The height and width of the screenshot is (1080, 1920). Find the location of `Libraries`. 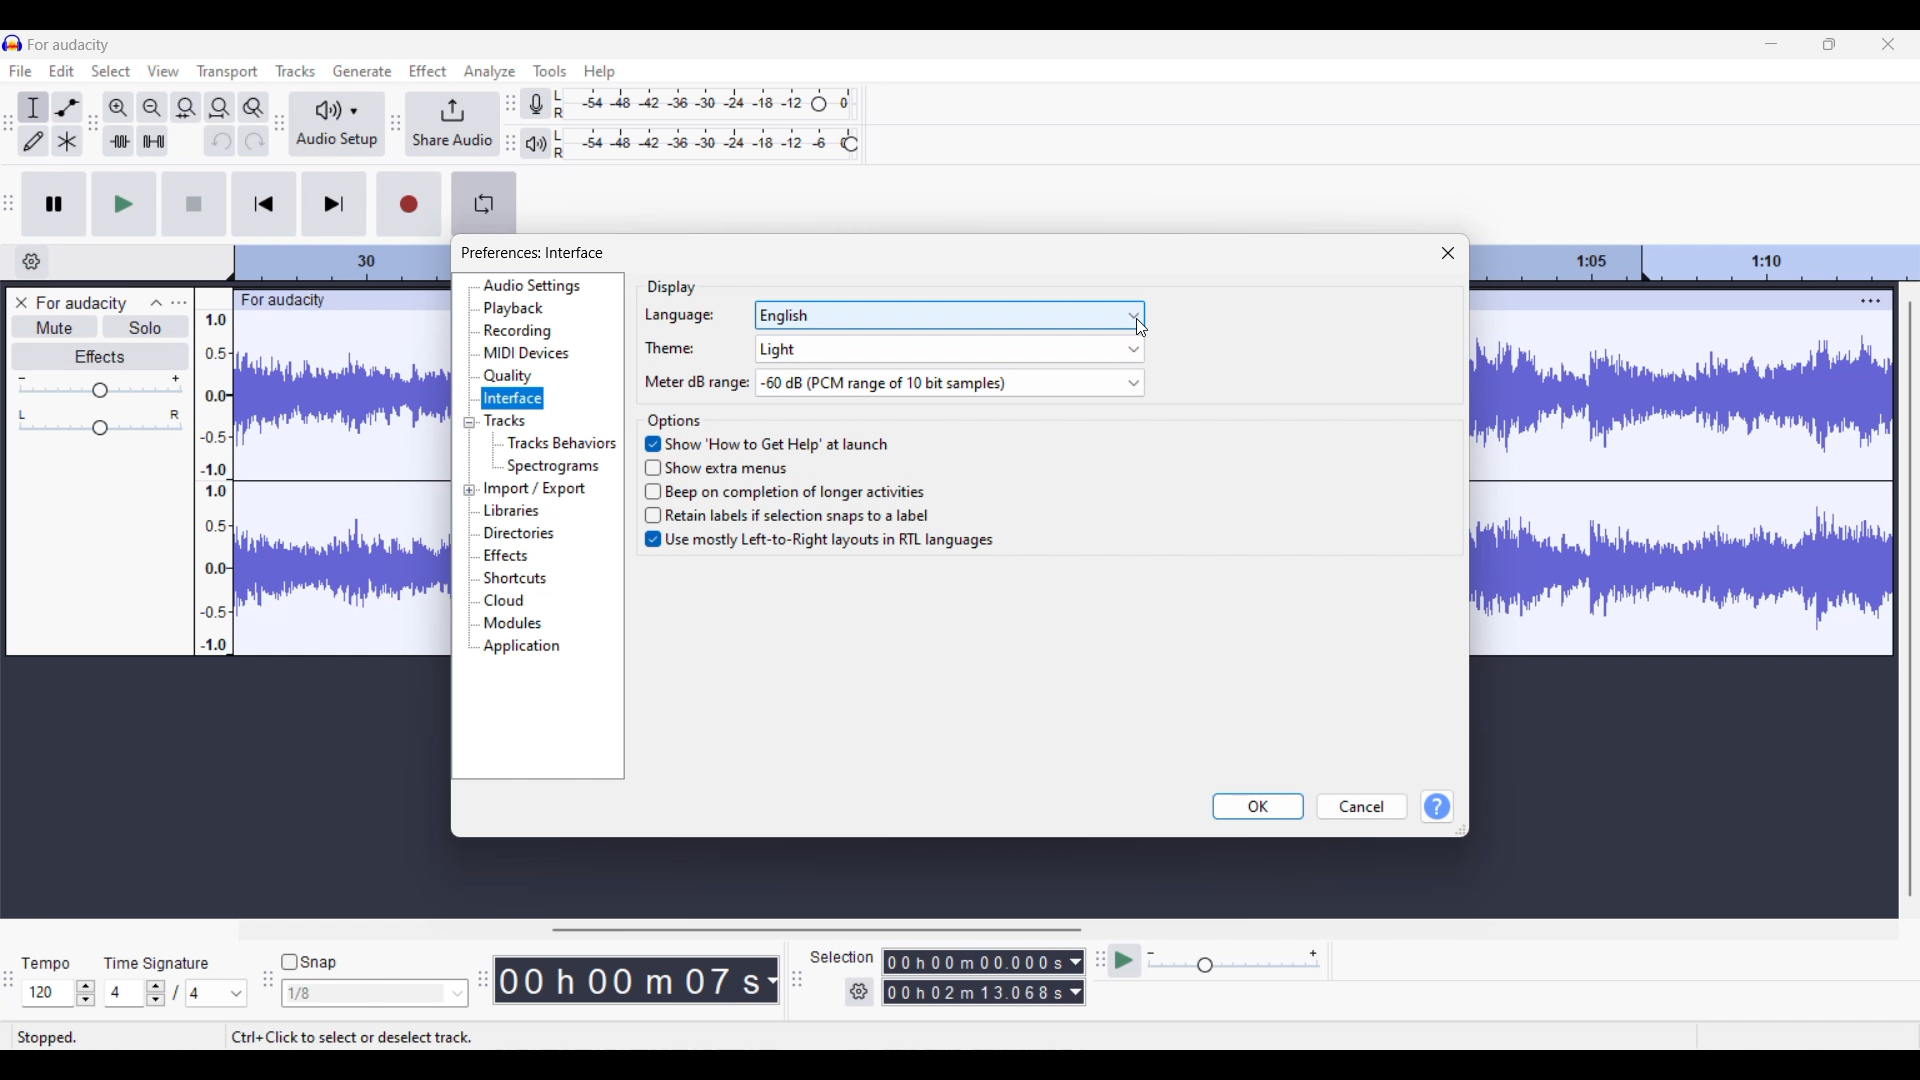

Libraries is located at coordinates (510, 510).